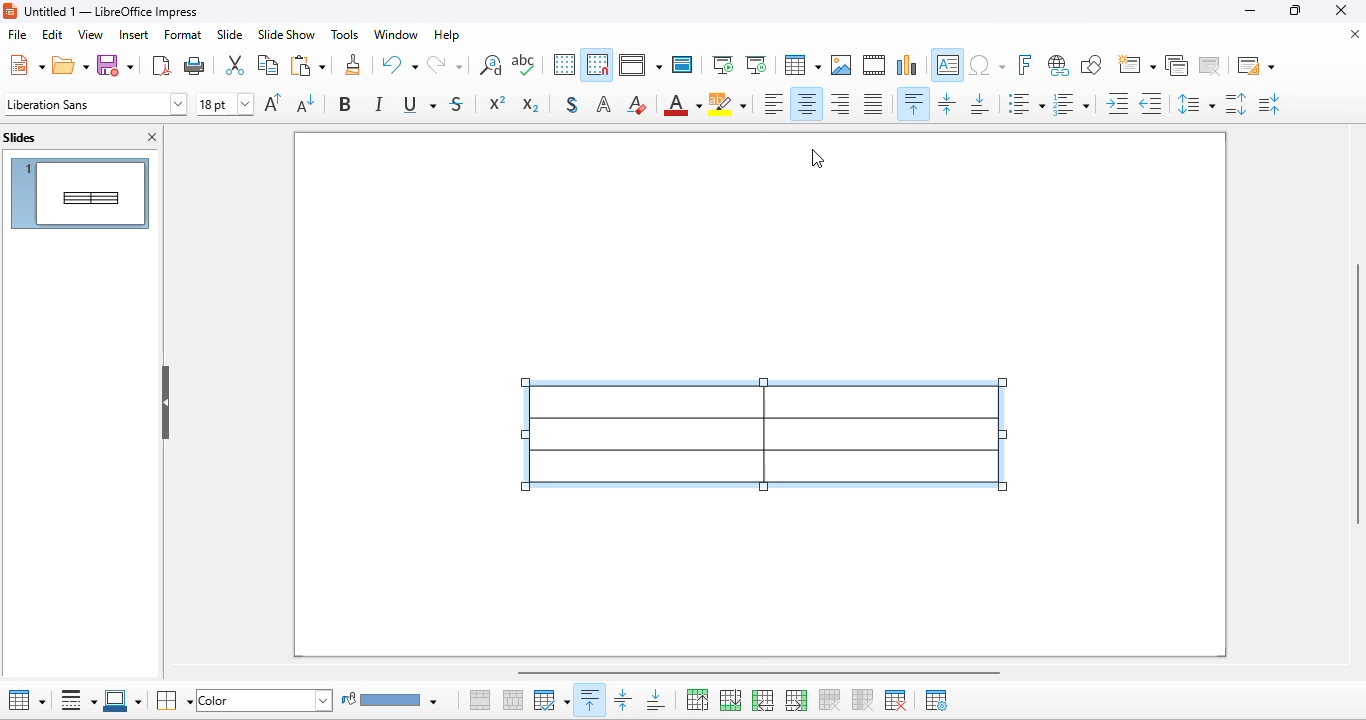 The width and height of the screenshot is (1366, 720). Describe the element at coordinates (1093, 64) in the screenshot. I see `show draw functions` at that location.